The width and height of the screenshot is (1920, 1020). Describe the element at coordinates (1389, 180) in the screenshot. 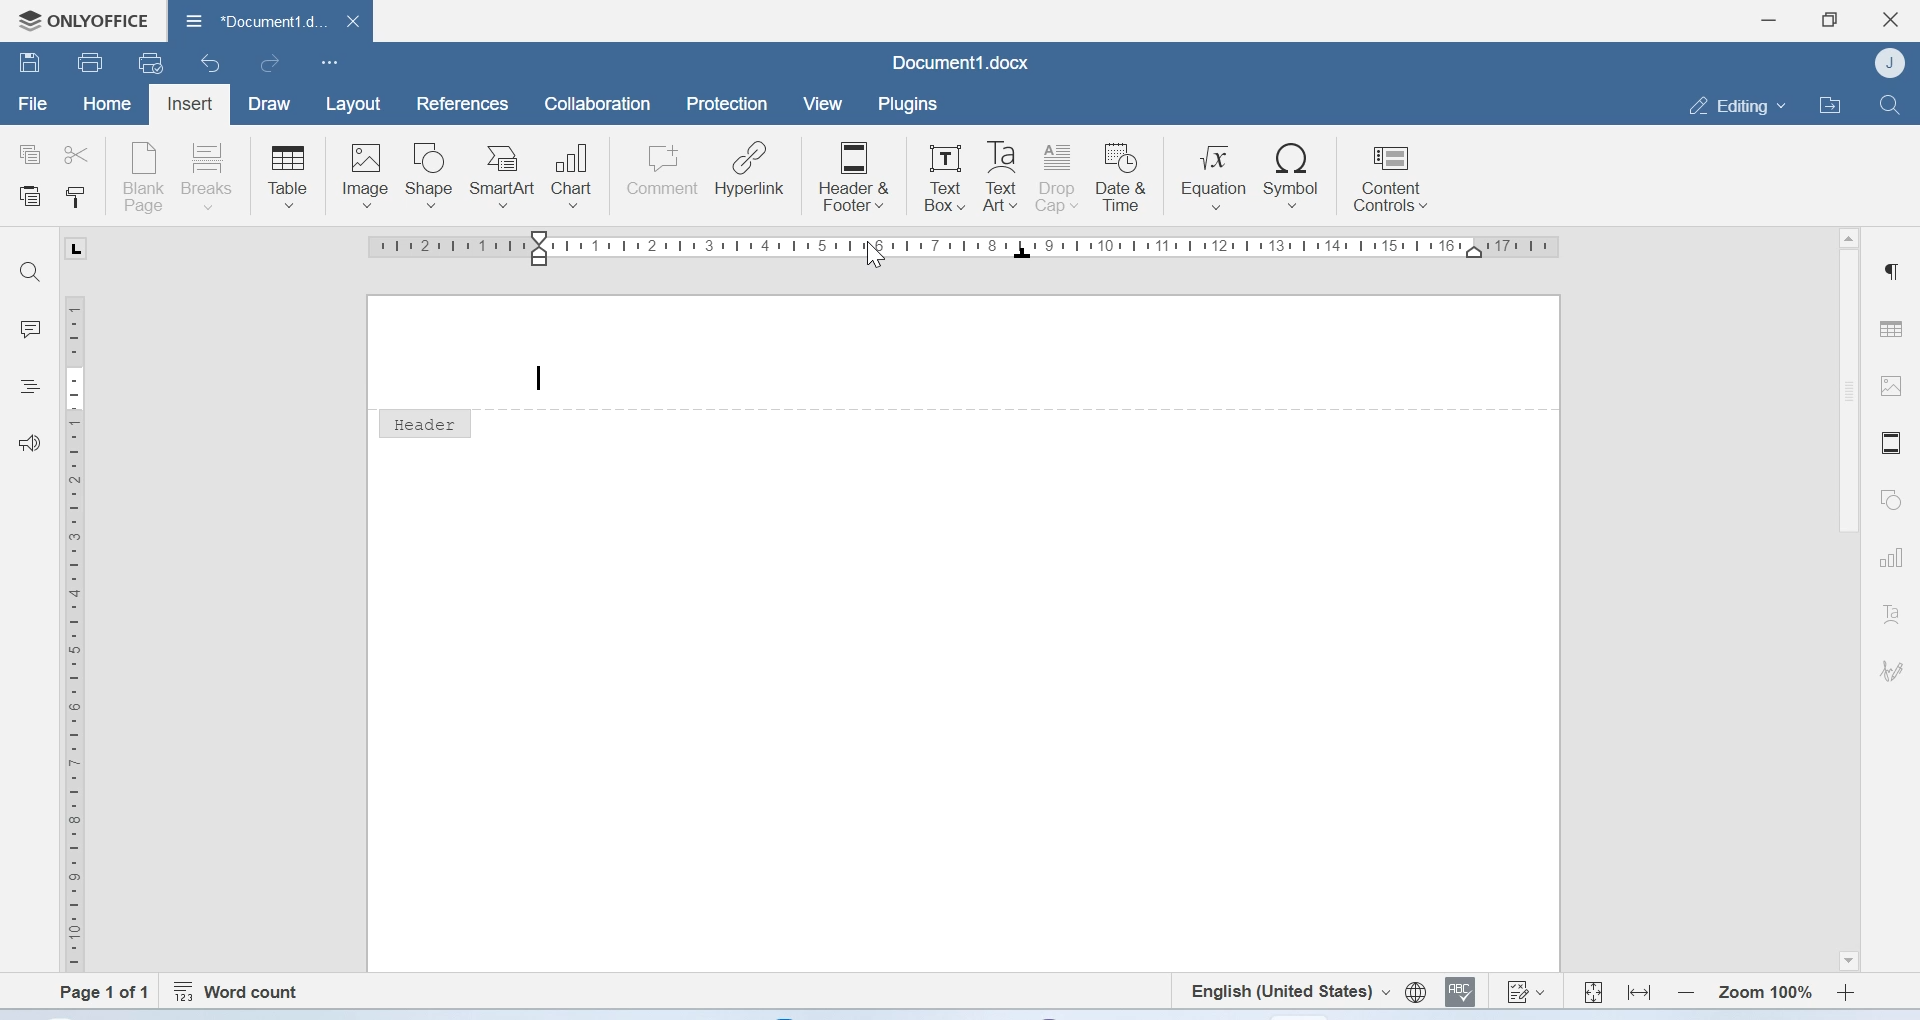

I see `Content controls` at that location.